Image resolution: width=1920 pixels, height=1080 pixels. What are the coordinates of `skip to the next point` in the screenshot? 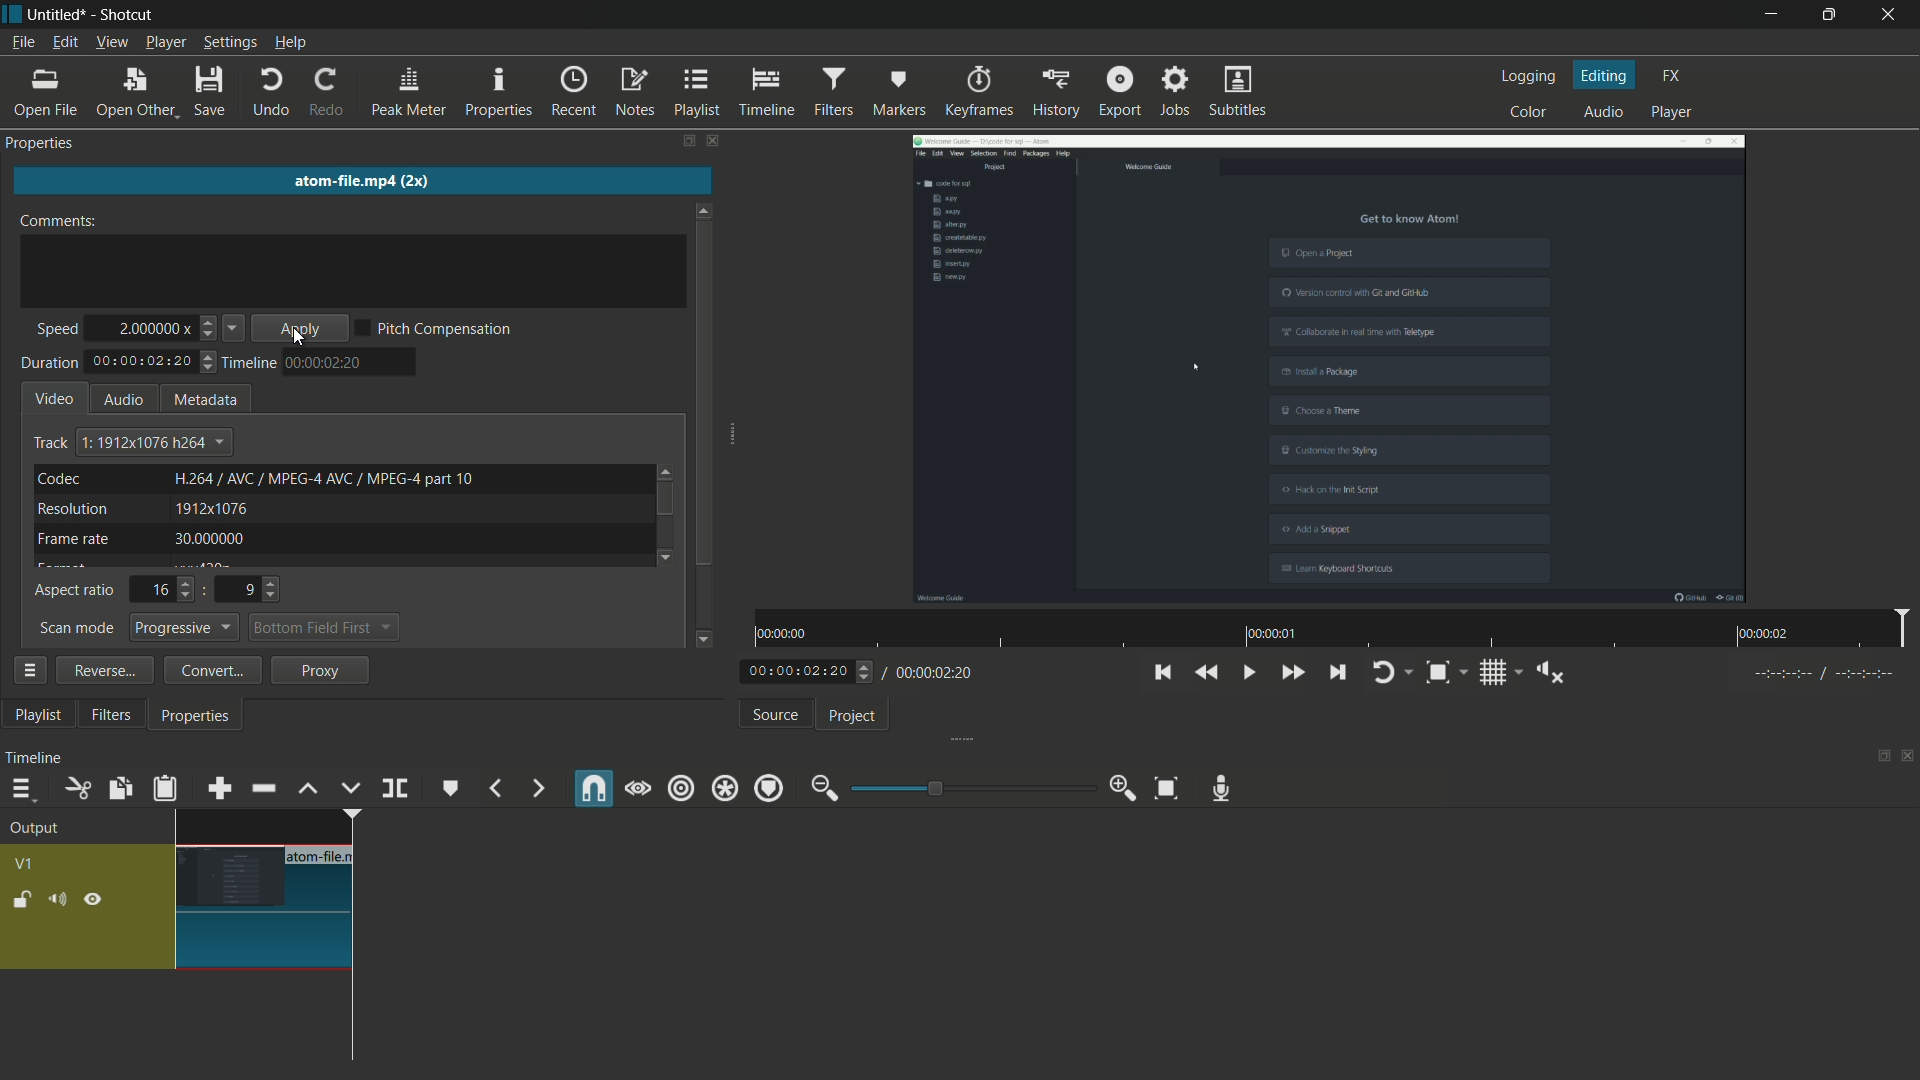 It's located at (1337, 674).